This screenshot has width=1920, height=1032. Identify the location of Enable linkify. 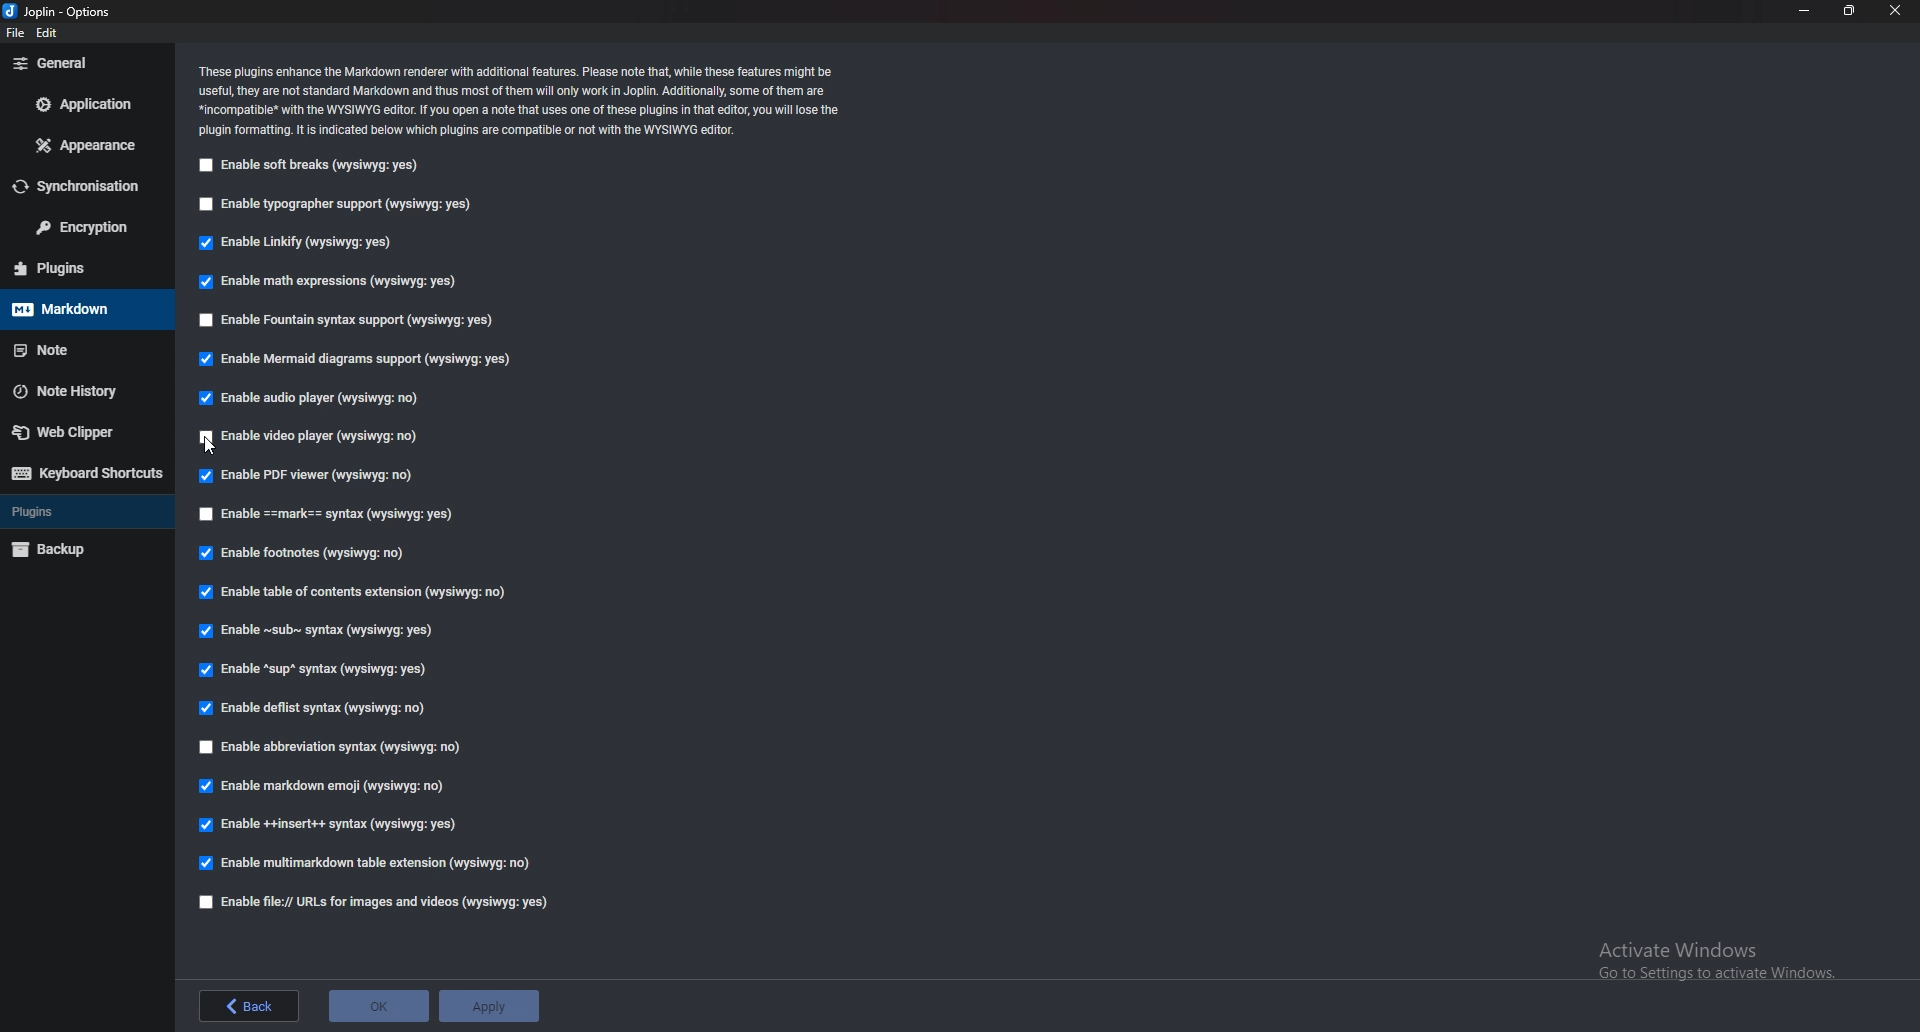
(300, 245).